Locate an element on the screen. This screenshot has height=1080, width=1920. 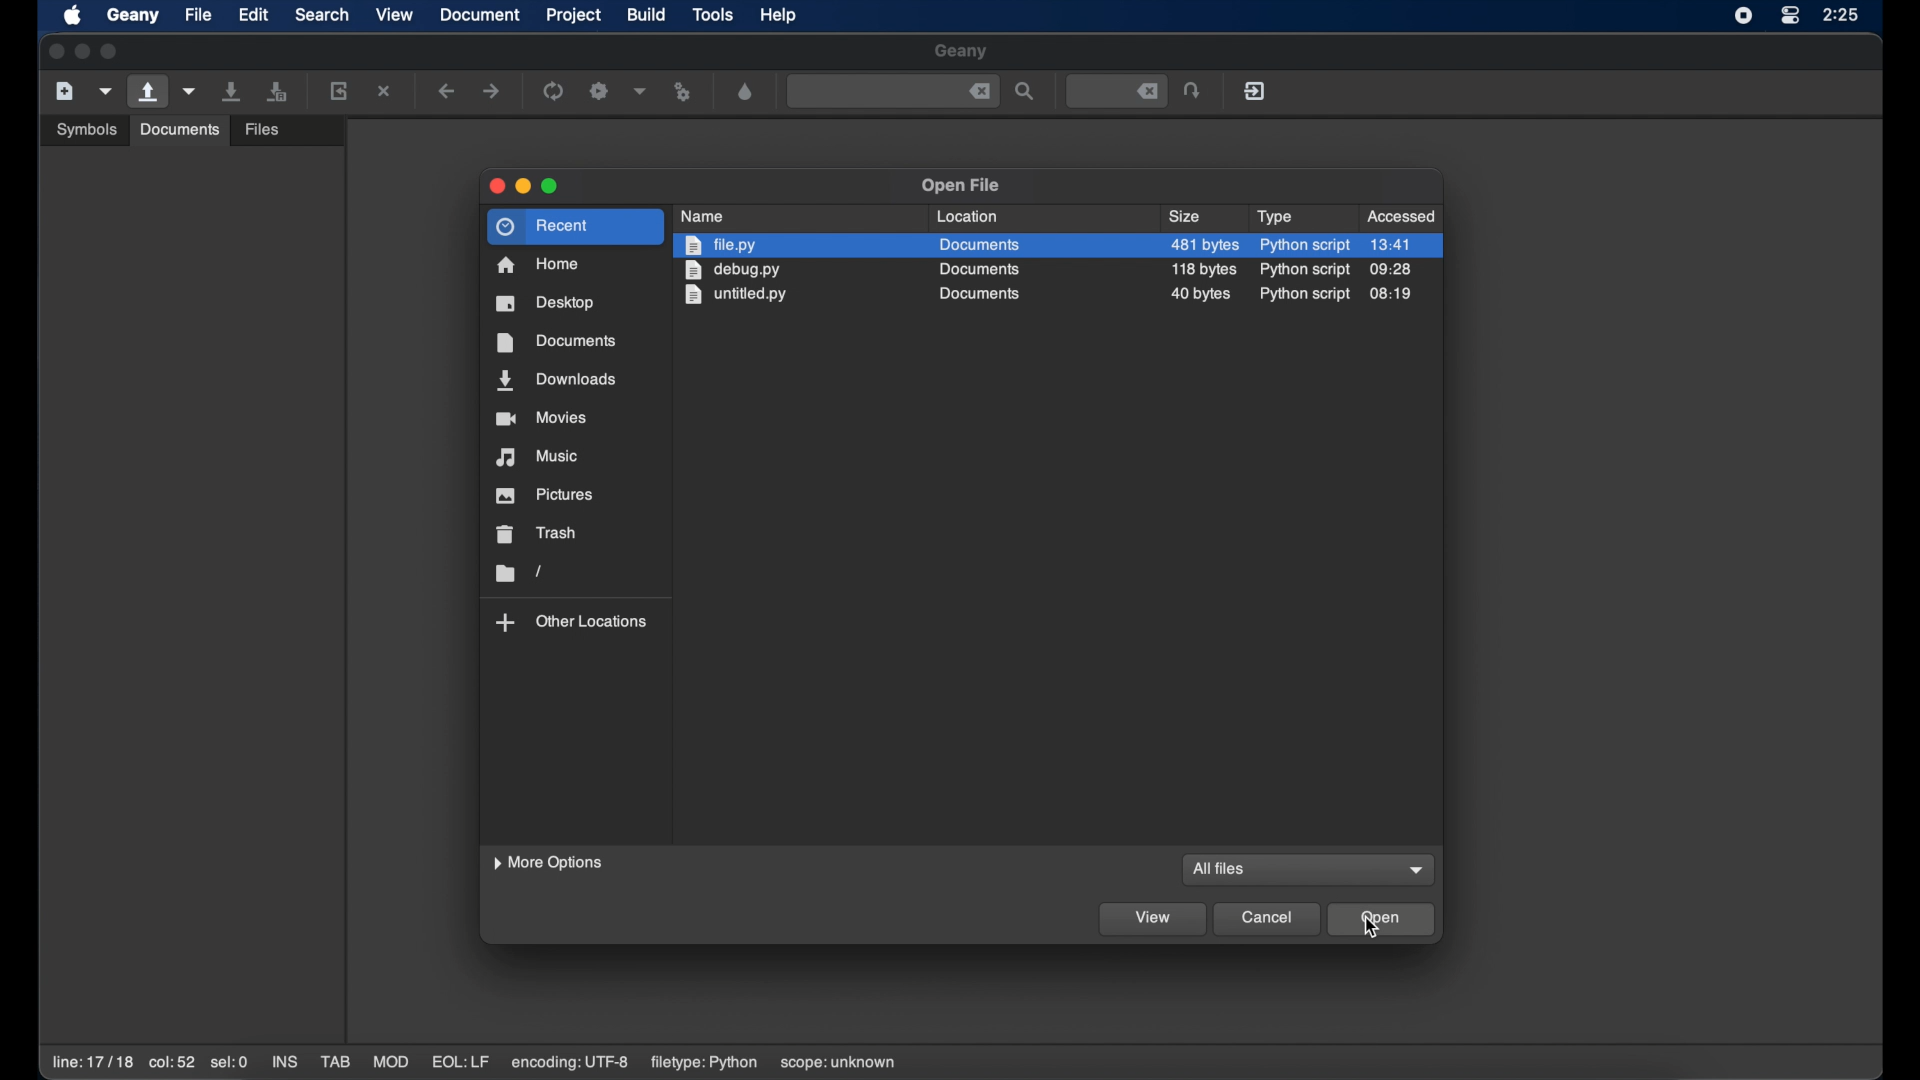
08:19 is located at coordinates (1391, 294).